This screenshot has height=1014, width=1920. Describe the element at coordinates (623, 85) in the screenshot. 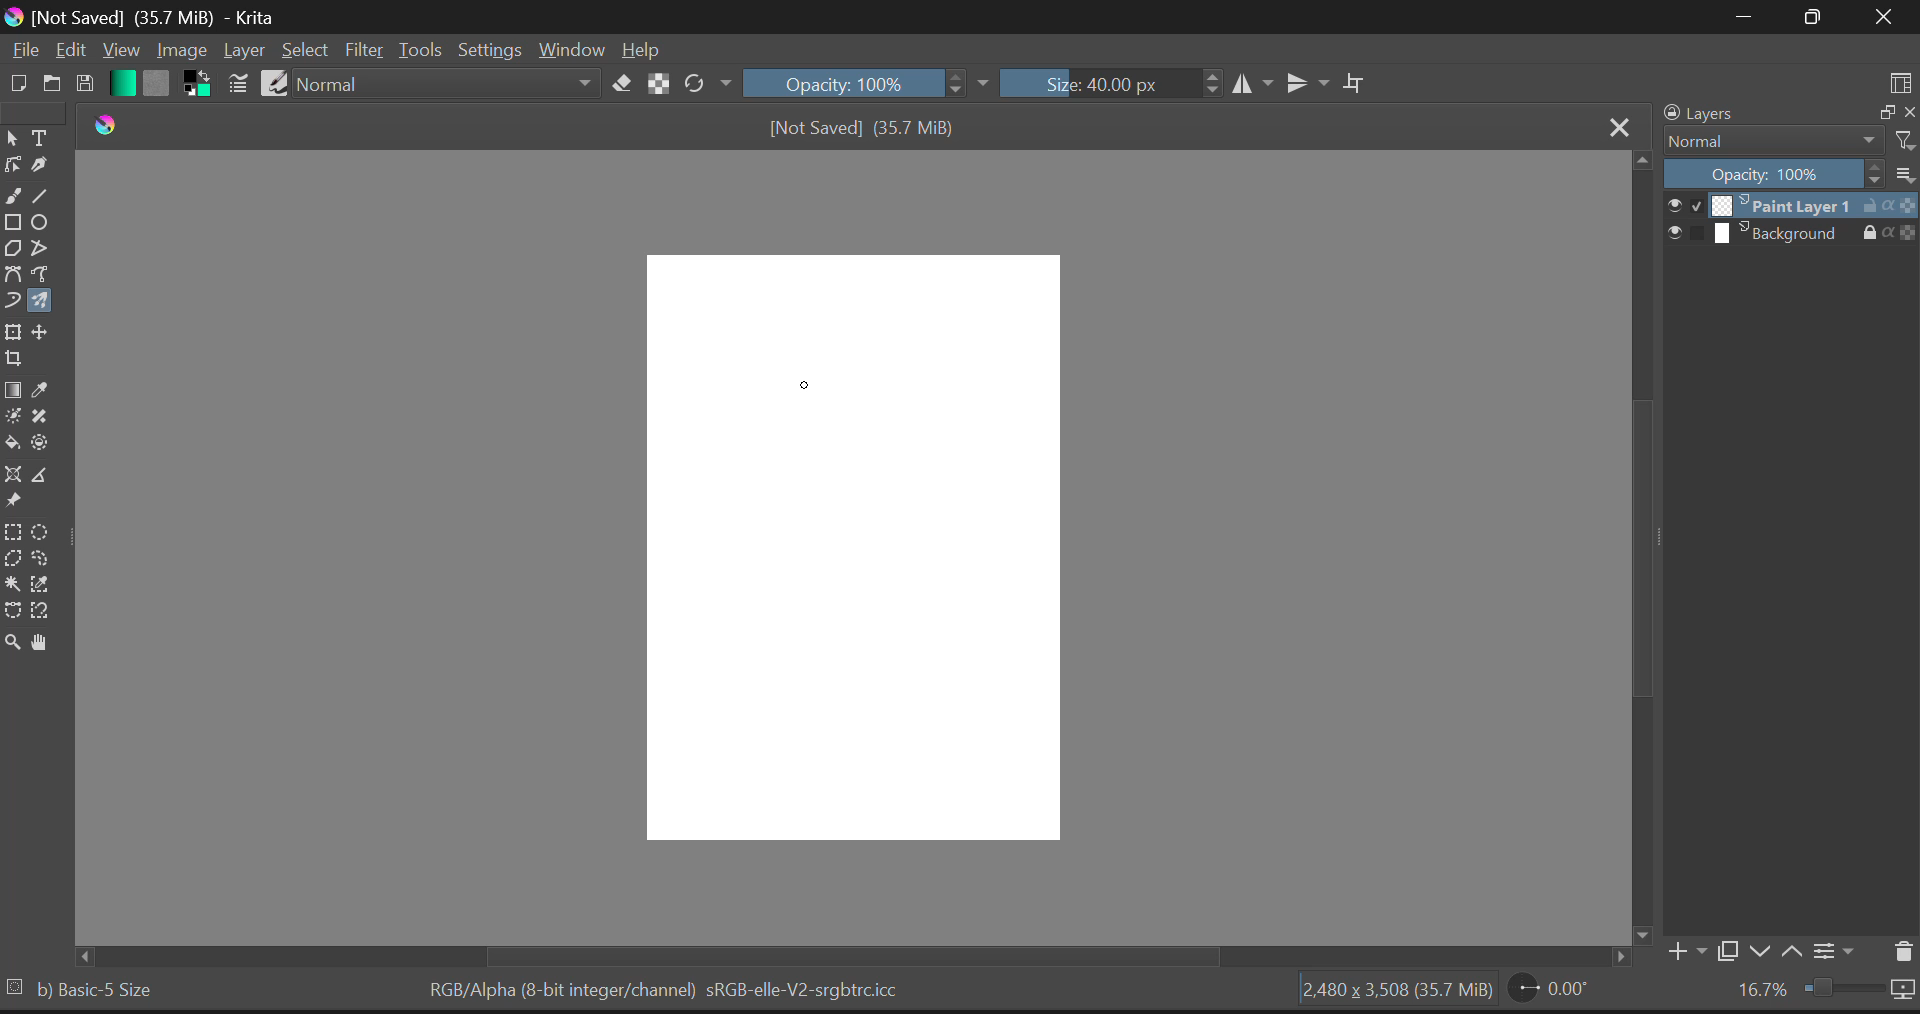

I see `Erase` at that location.